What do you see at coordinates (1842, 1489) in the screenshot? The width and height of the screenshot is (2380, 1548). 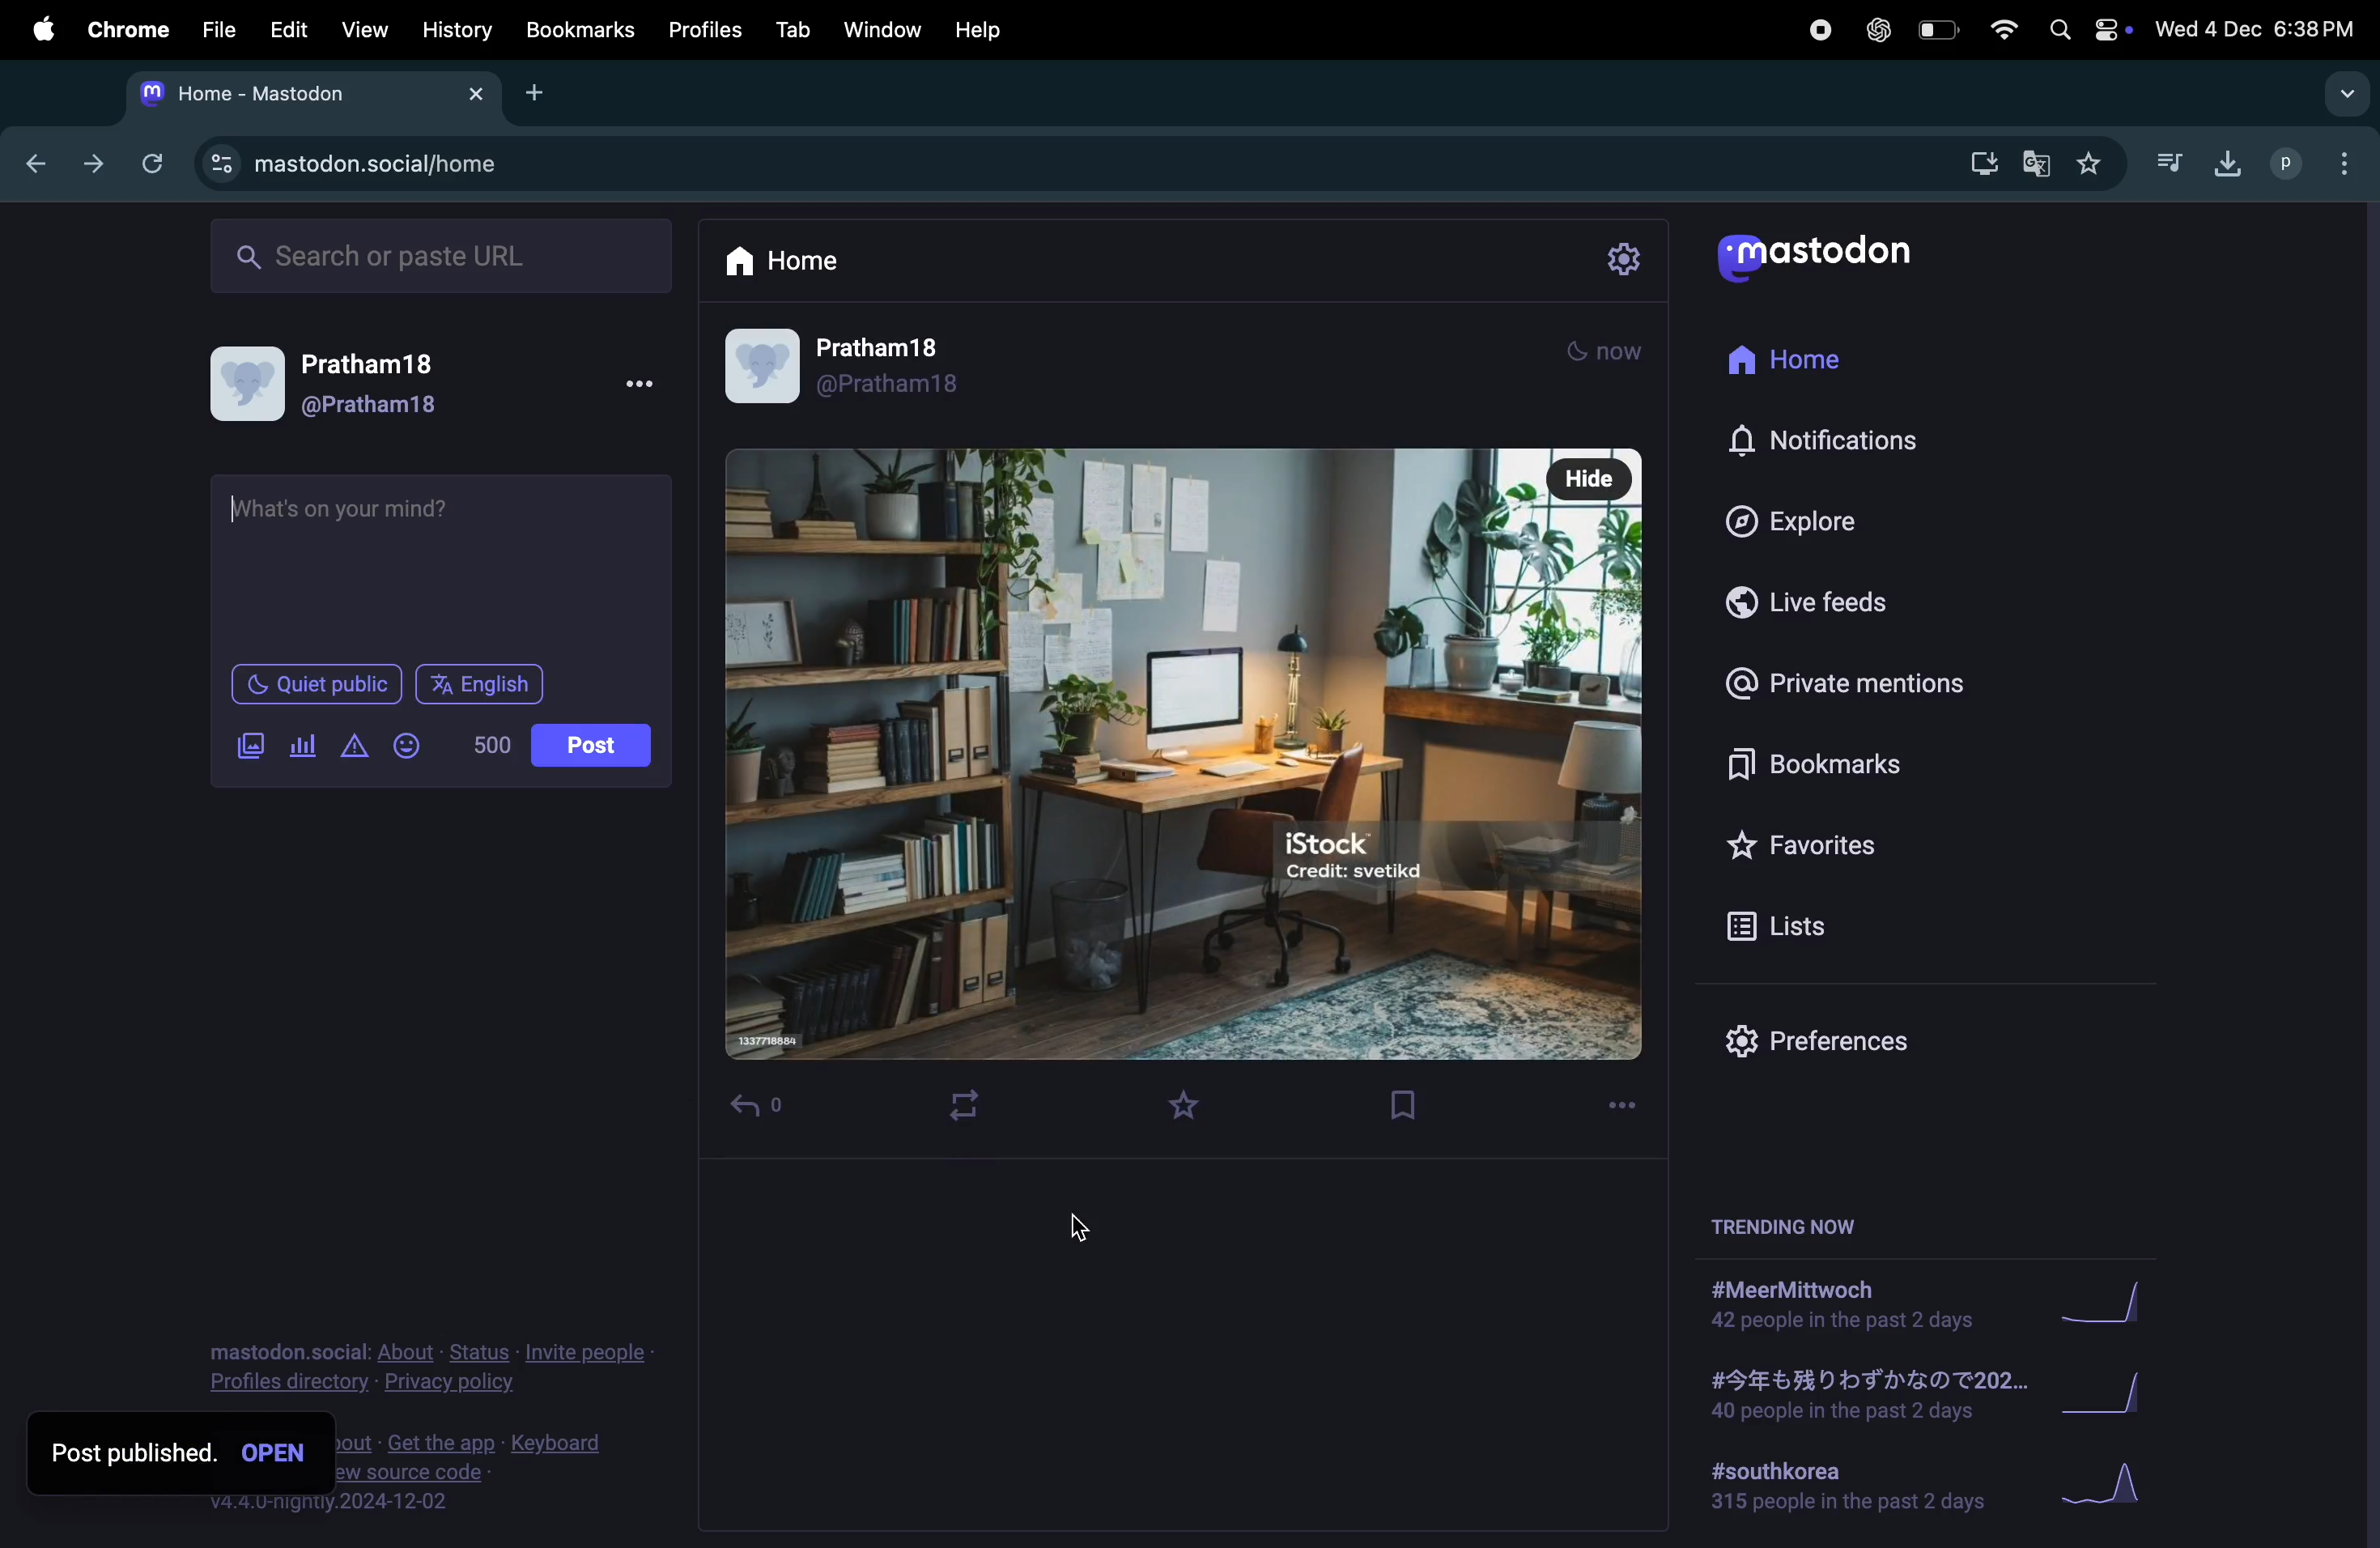 I see `#south korea` at bounding box center [1842, 1489].